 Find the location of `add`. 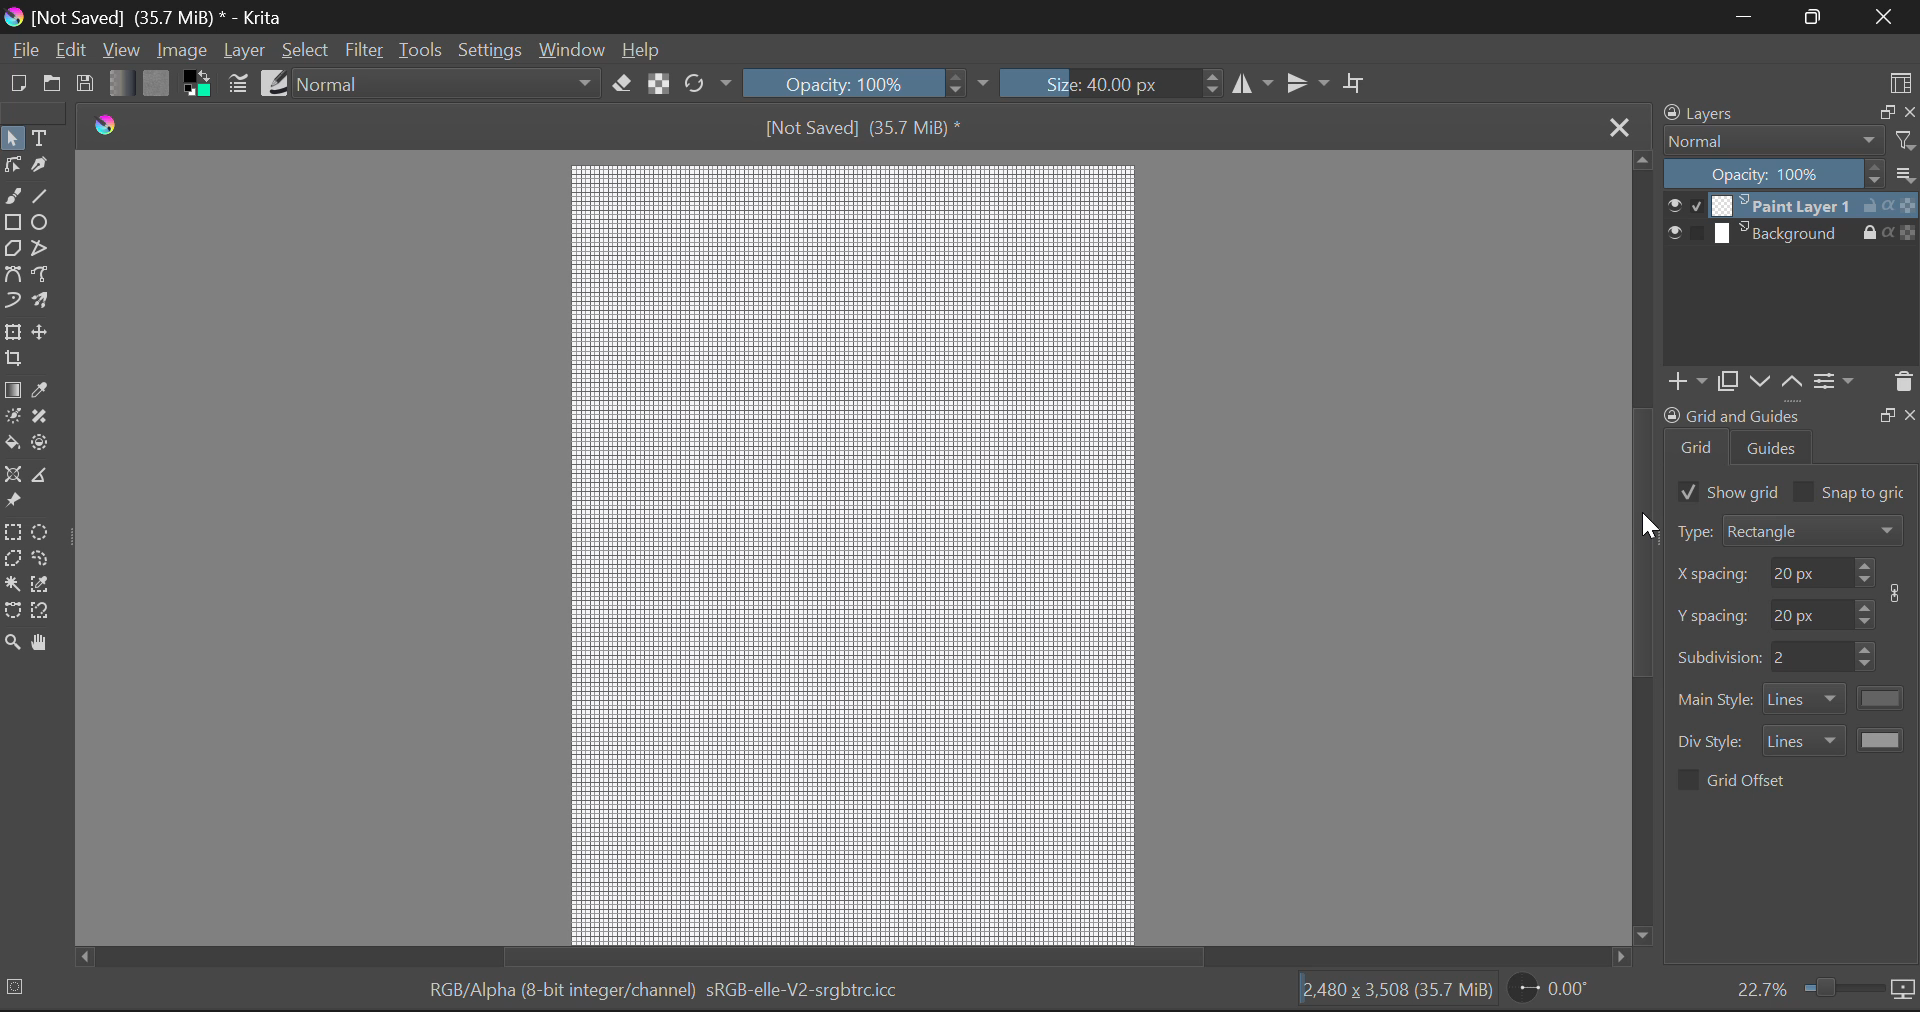

add is located at coordinates (1684, 382).